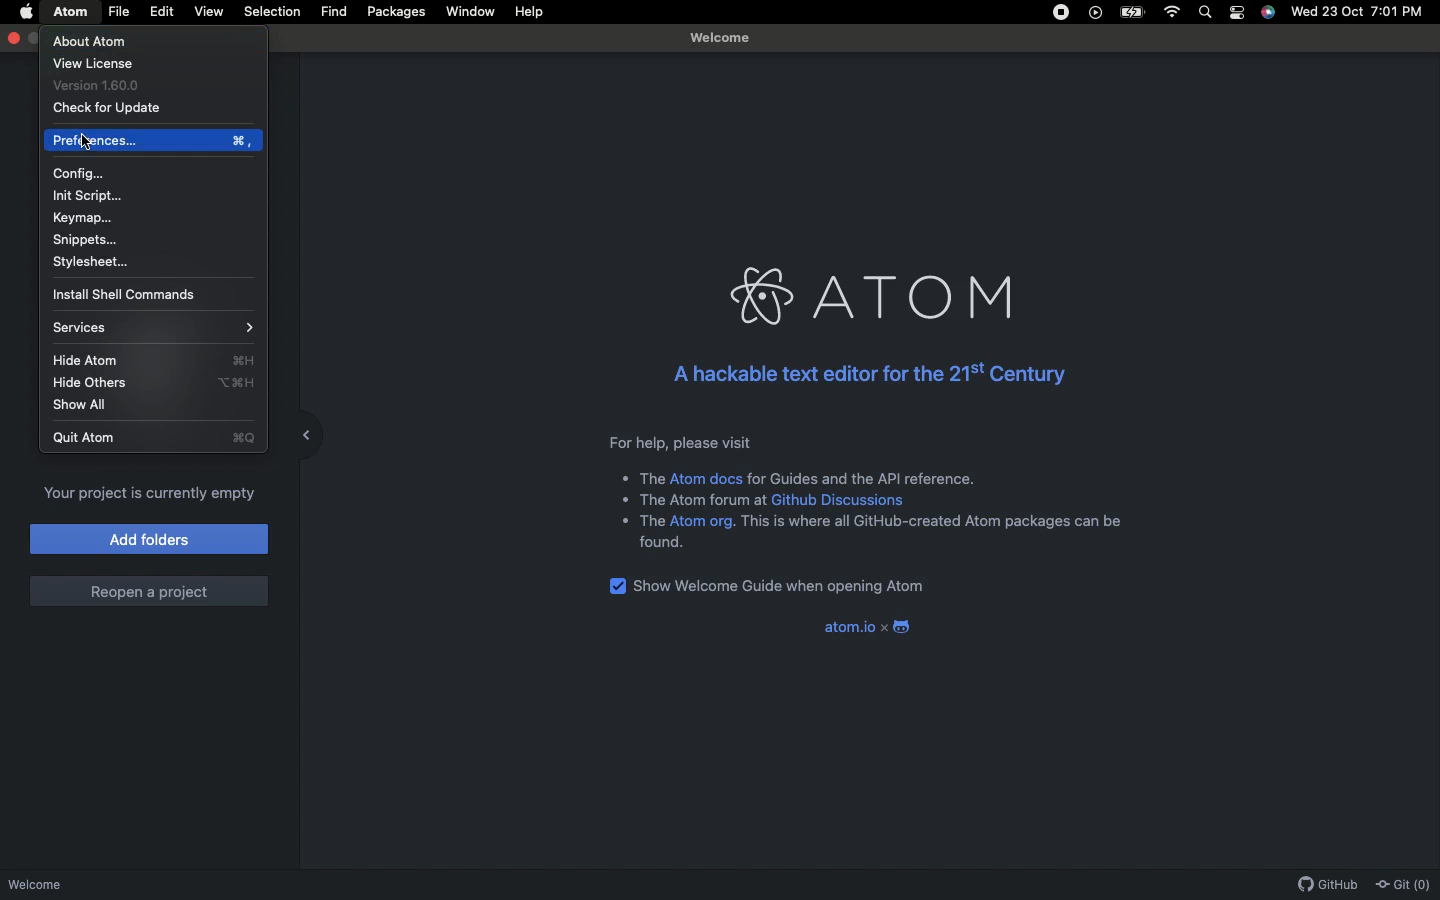 The image size is (1440, 900). I want to click on Git(0), so click(1400, 883).